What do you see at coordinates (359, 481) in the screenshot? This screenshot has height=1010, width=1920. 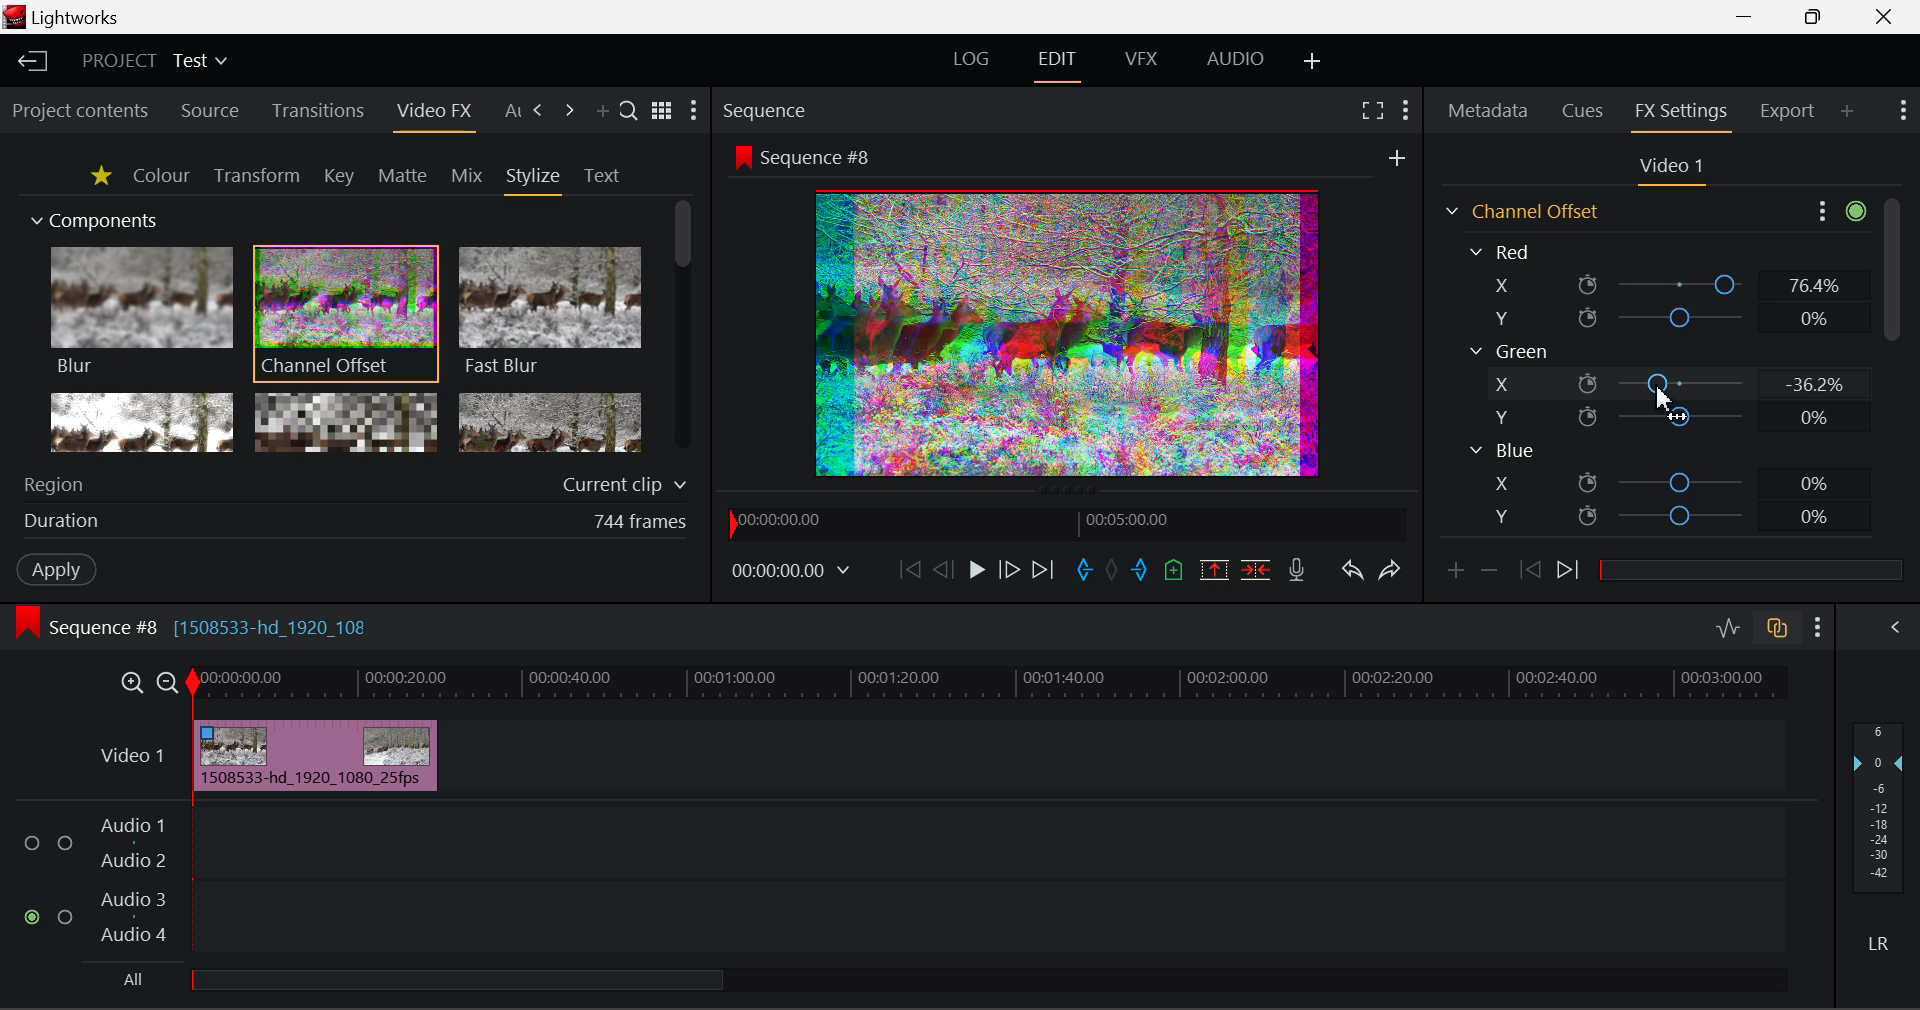 I see `Region` at bounding box center [359, 481].